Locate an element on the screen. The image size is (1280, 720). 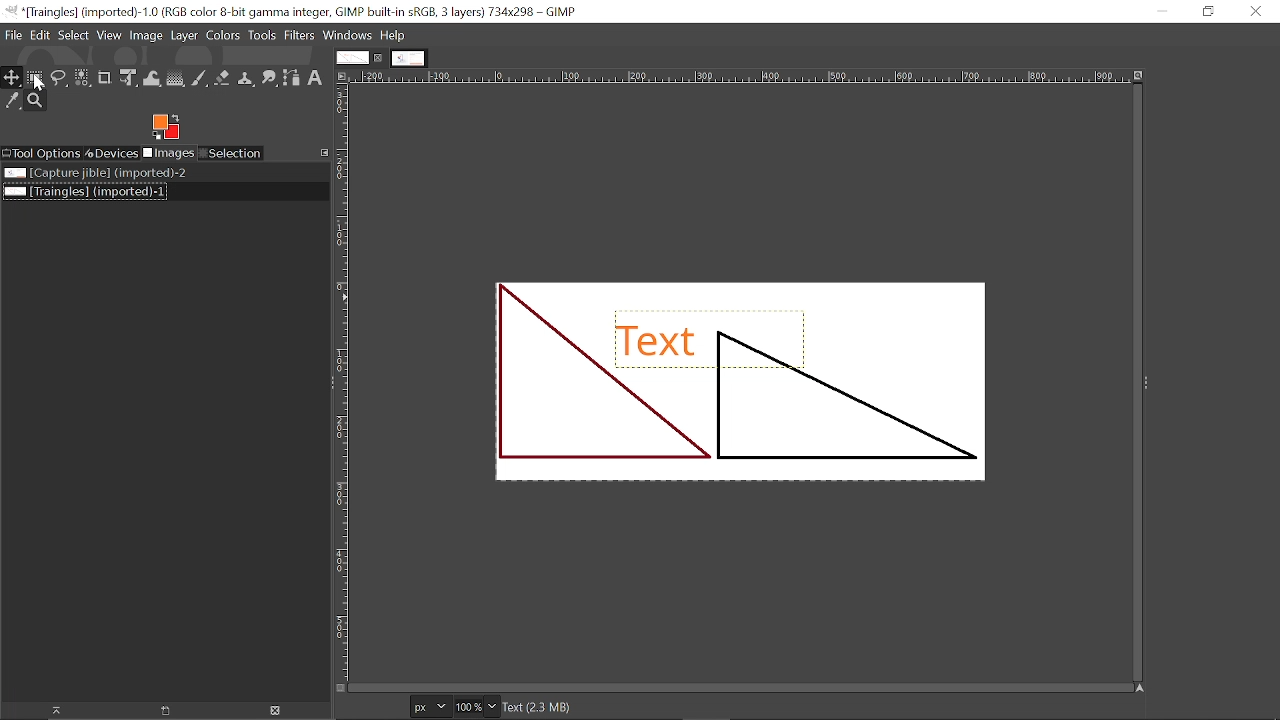
text tool is located at coordinates (316, 79).